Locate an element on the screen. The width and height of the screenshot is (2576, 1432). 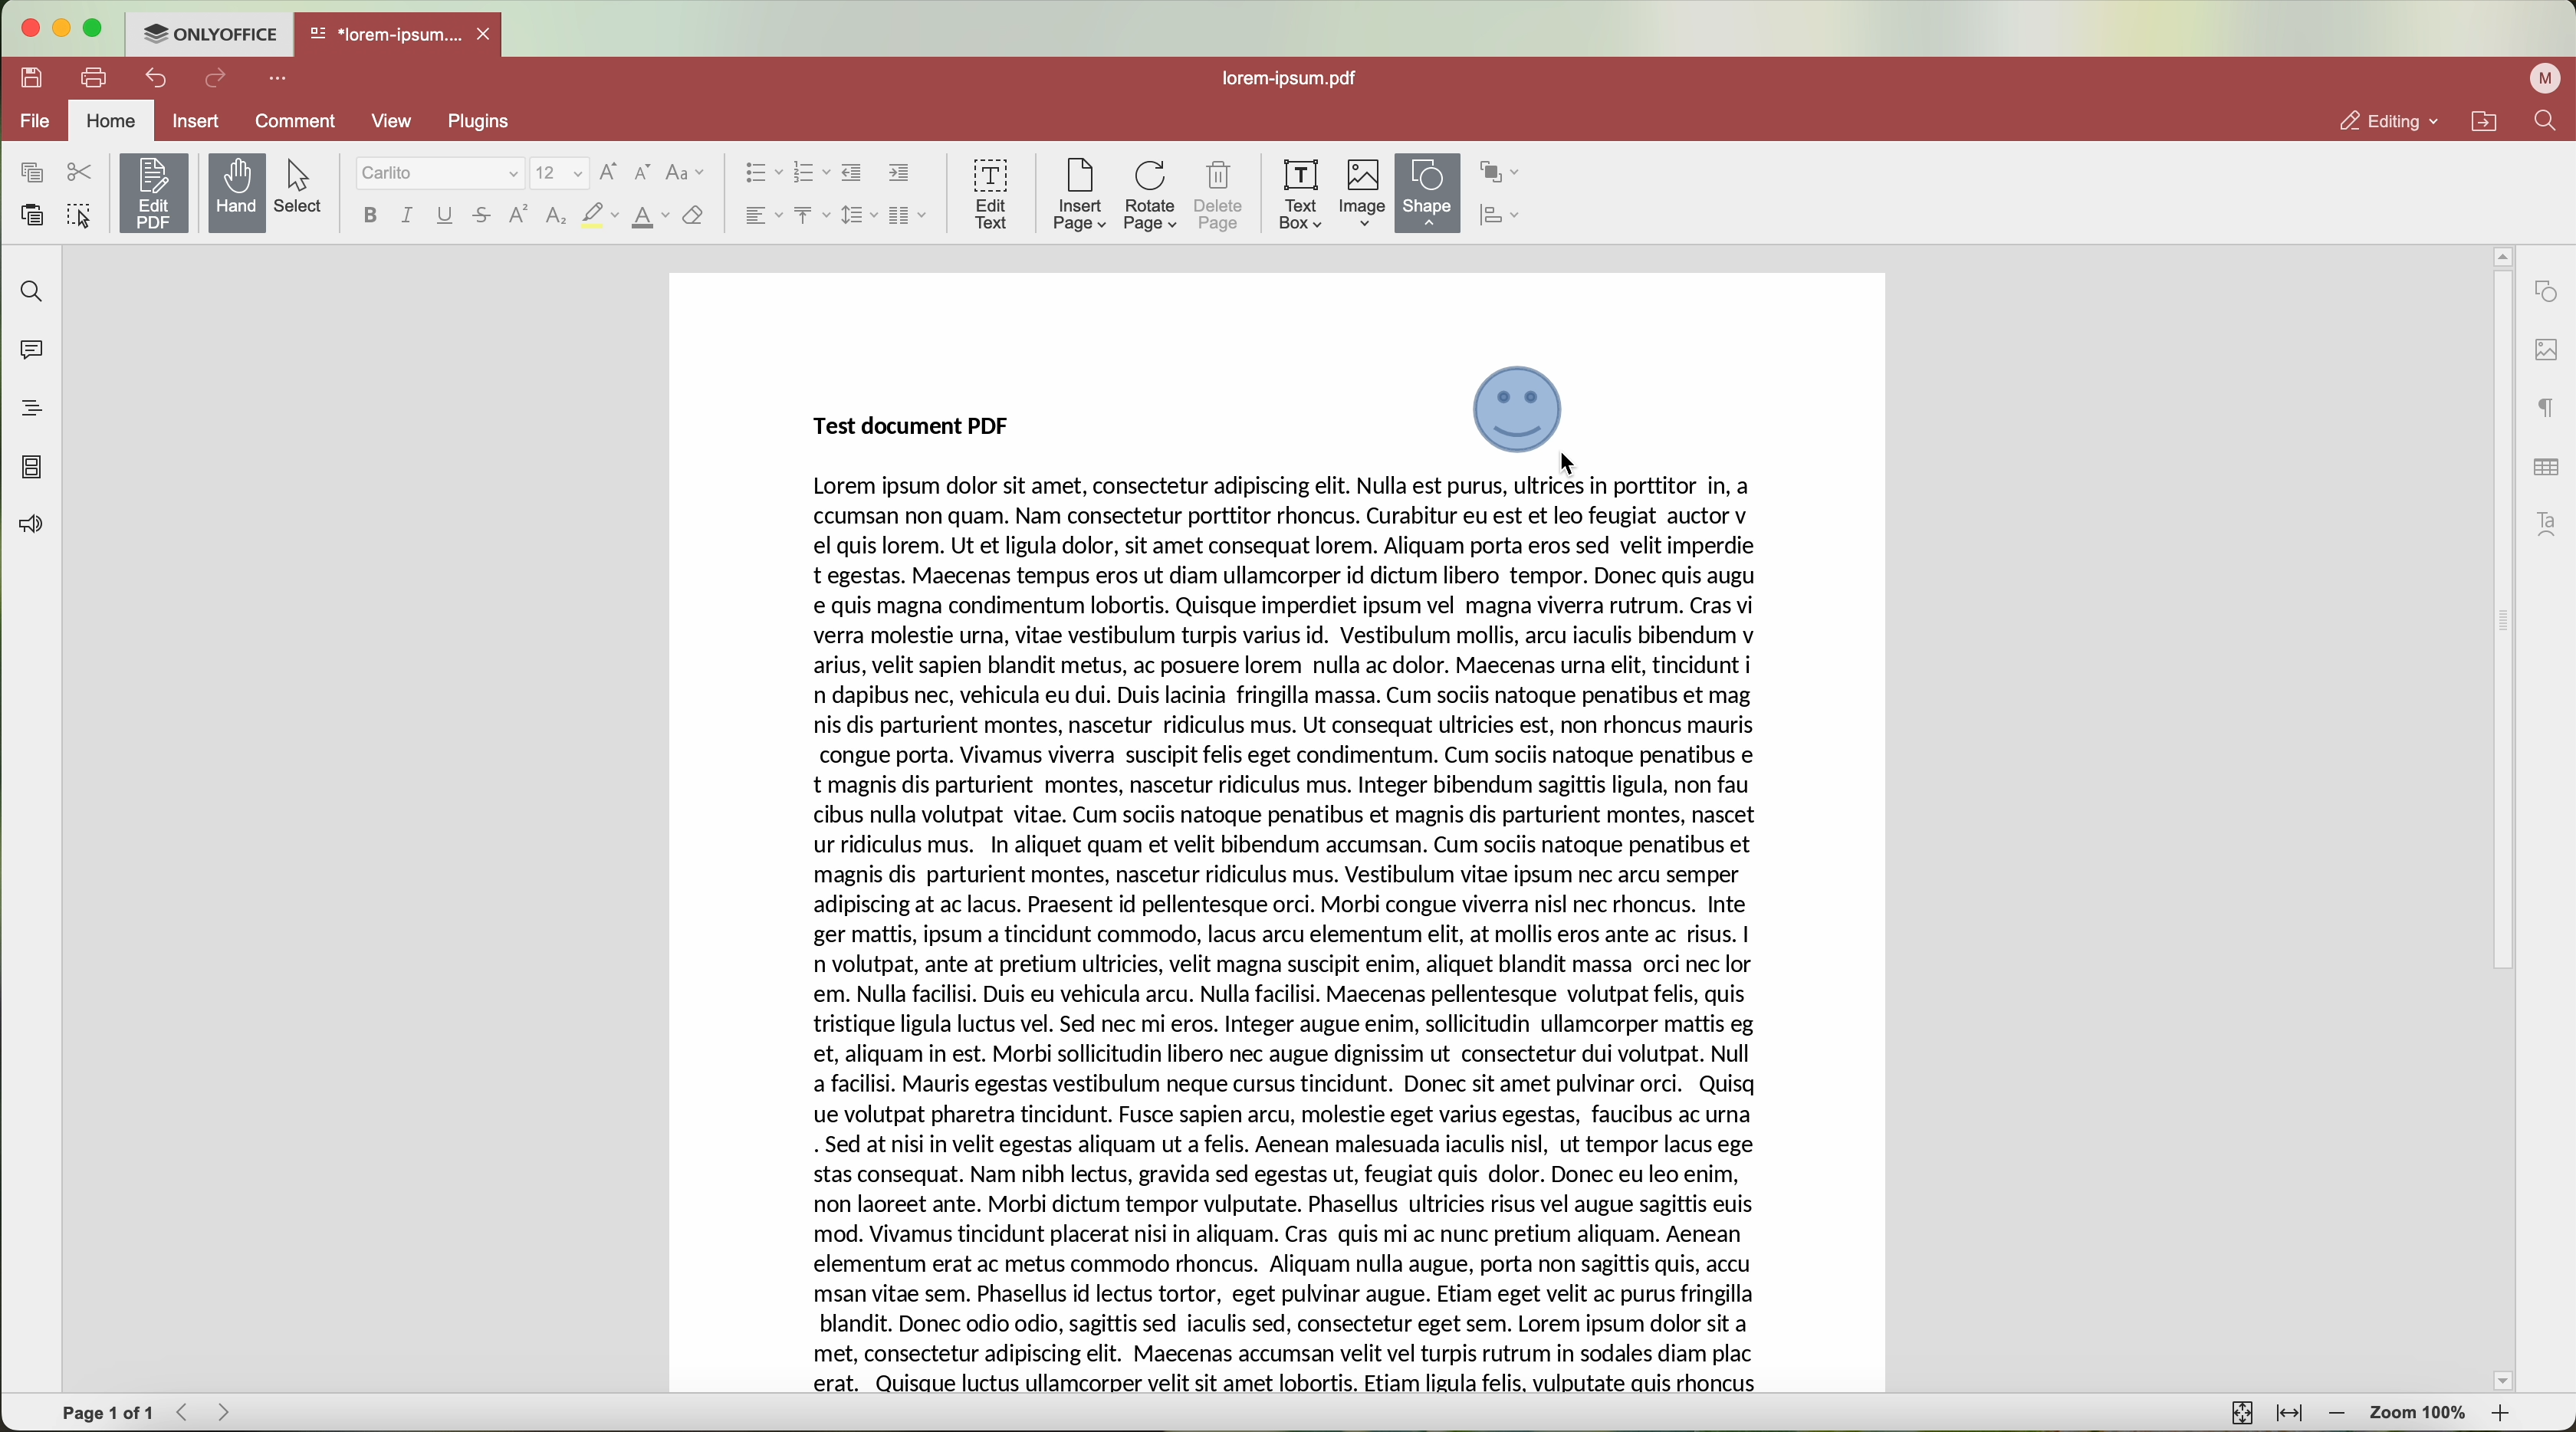
editing is located at coordinates (2389, 122).